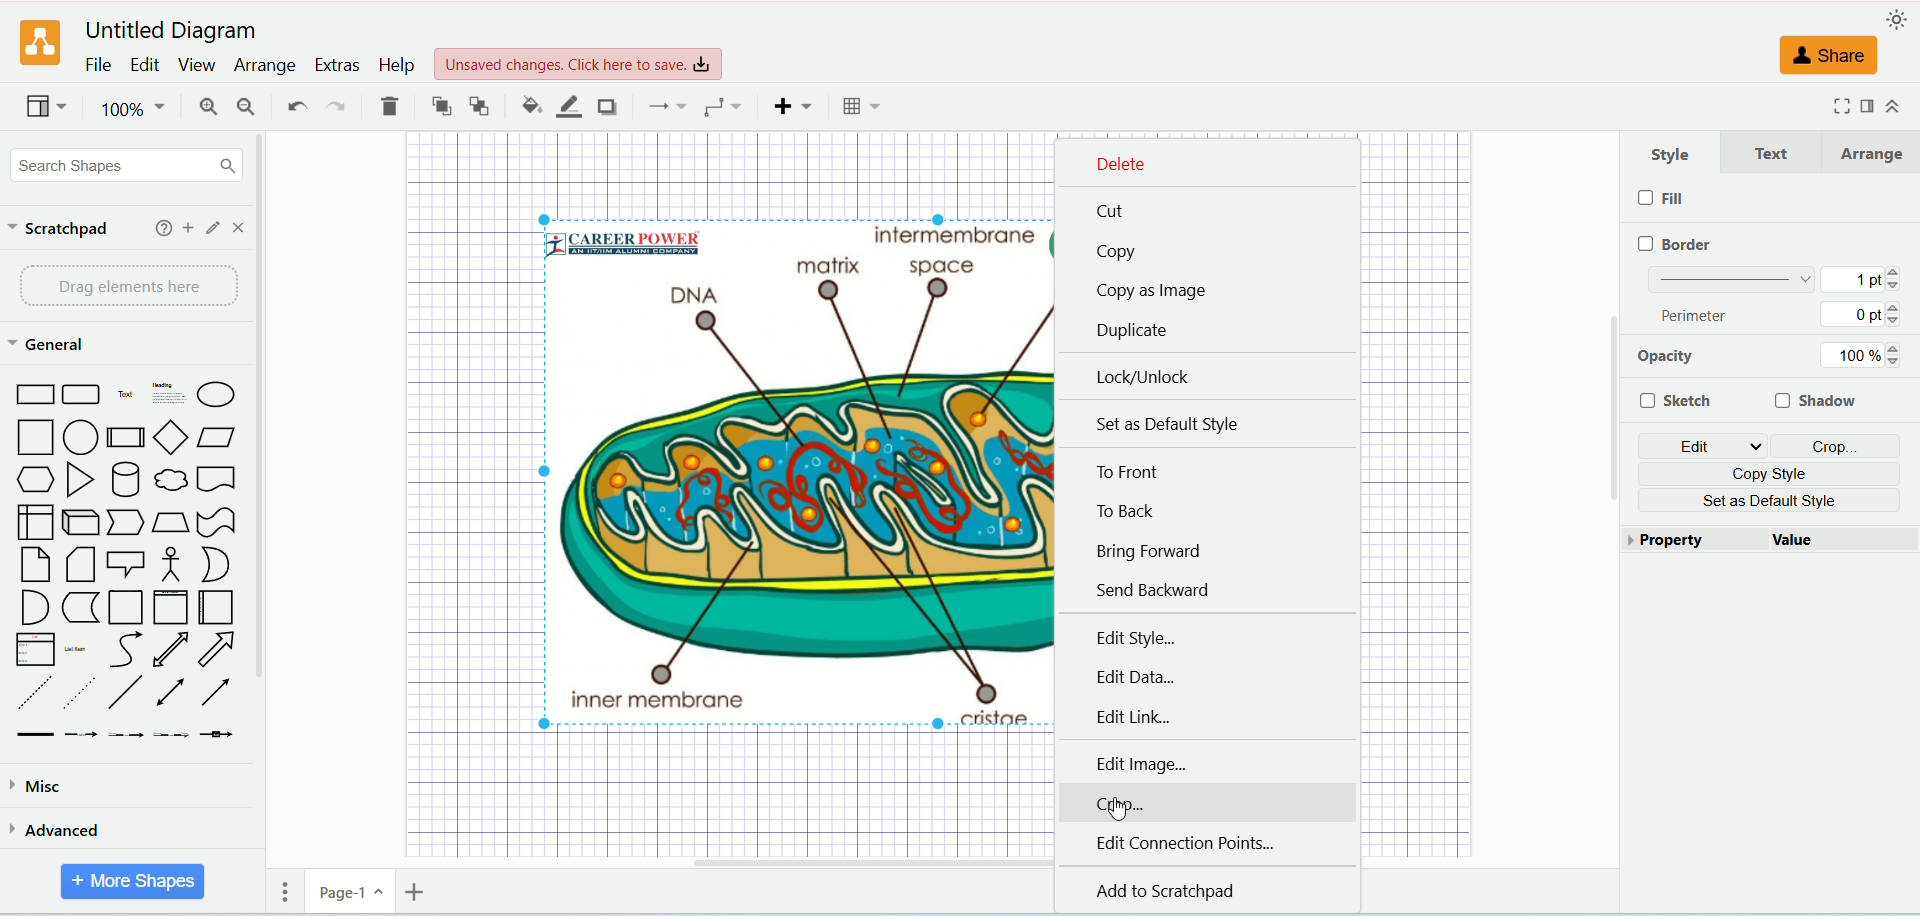  Describe the element at coordinates (1682, 243) in the screenshot. I see `border` at that location.